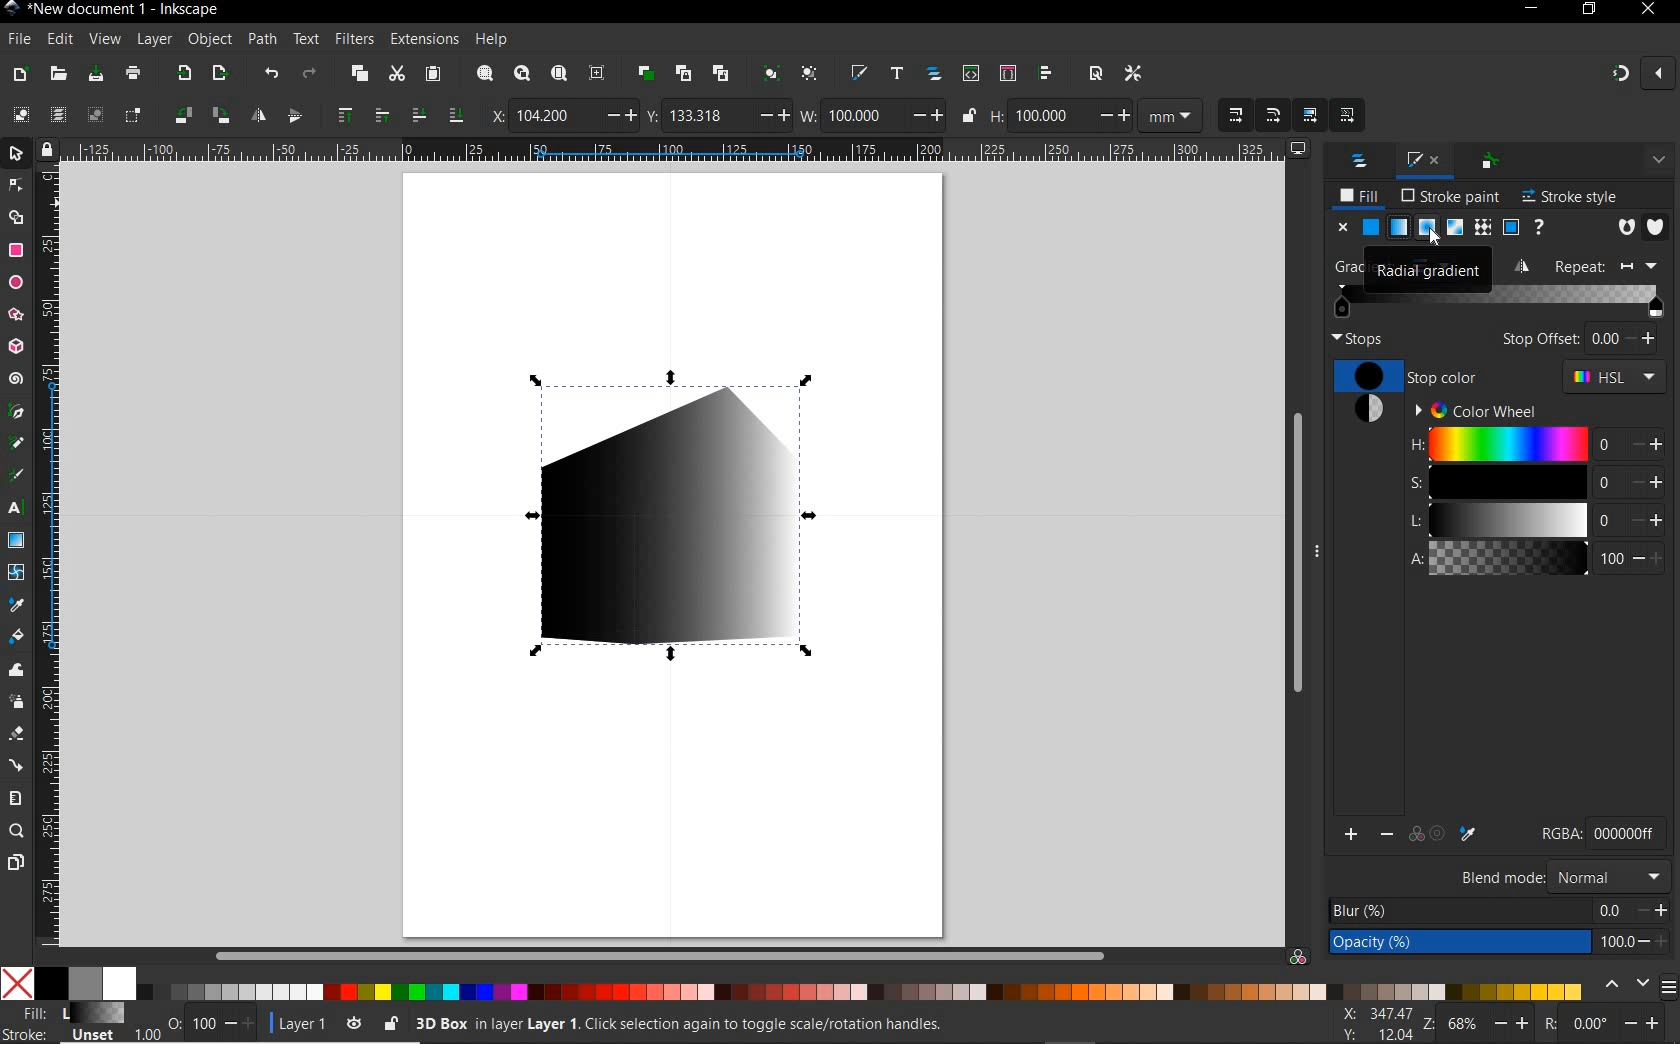 This screenshot has width=1680, height=1044. Describe the element at coordinates (1508, 521) in the screenshot. I see `L` at that location.